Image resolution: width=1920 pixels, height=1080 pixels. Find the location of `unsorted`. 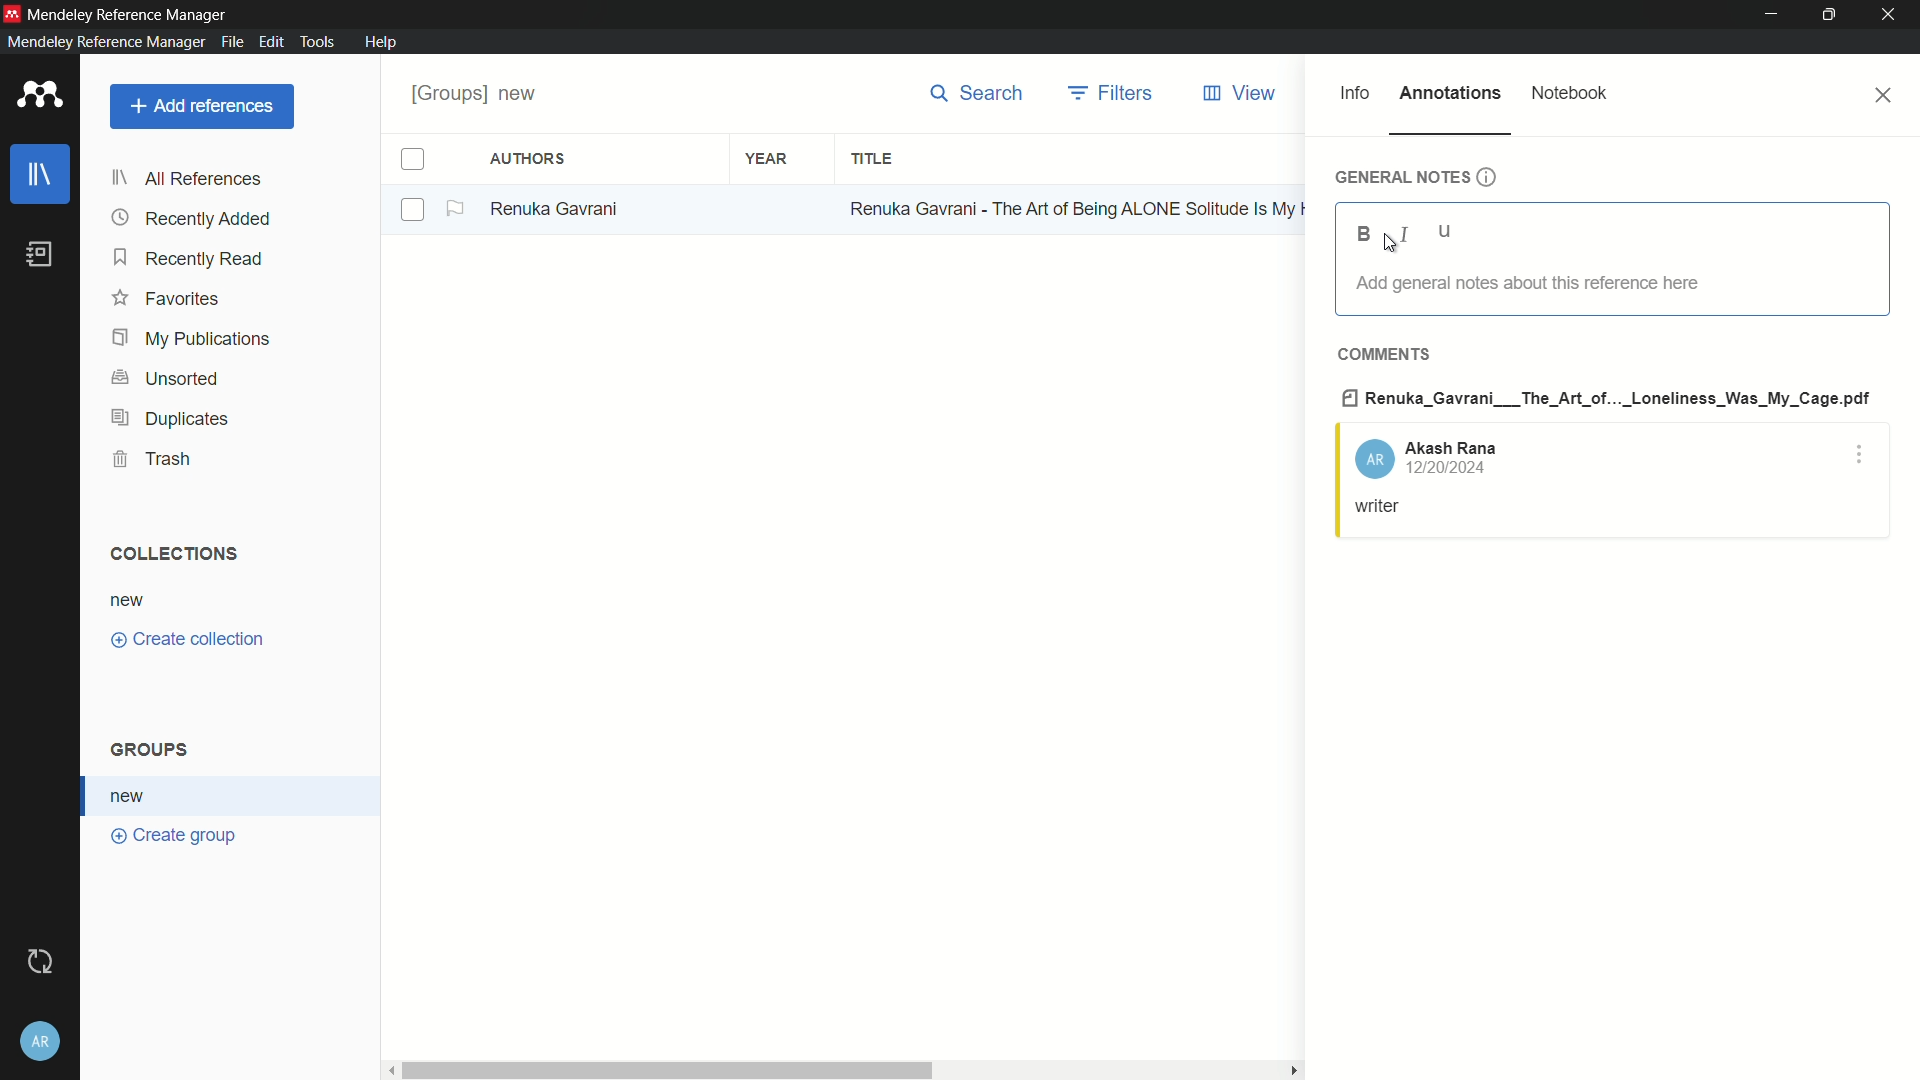

unsorted is located at coordinates (169, 378).